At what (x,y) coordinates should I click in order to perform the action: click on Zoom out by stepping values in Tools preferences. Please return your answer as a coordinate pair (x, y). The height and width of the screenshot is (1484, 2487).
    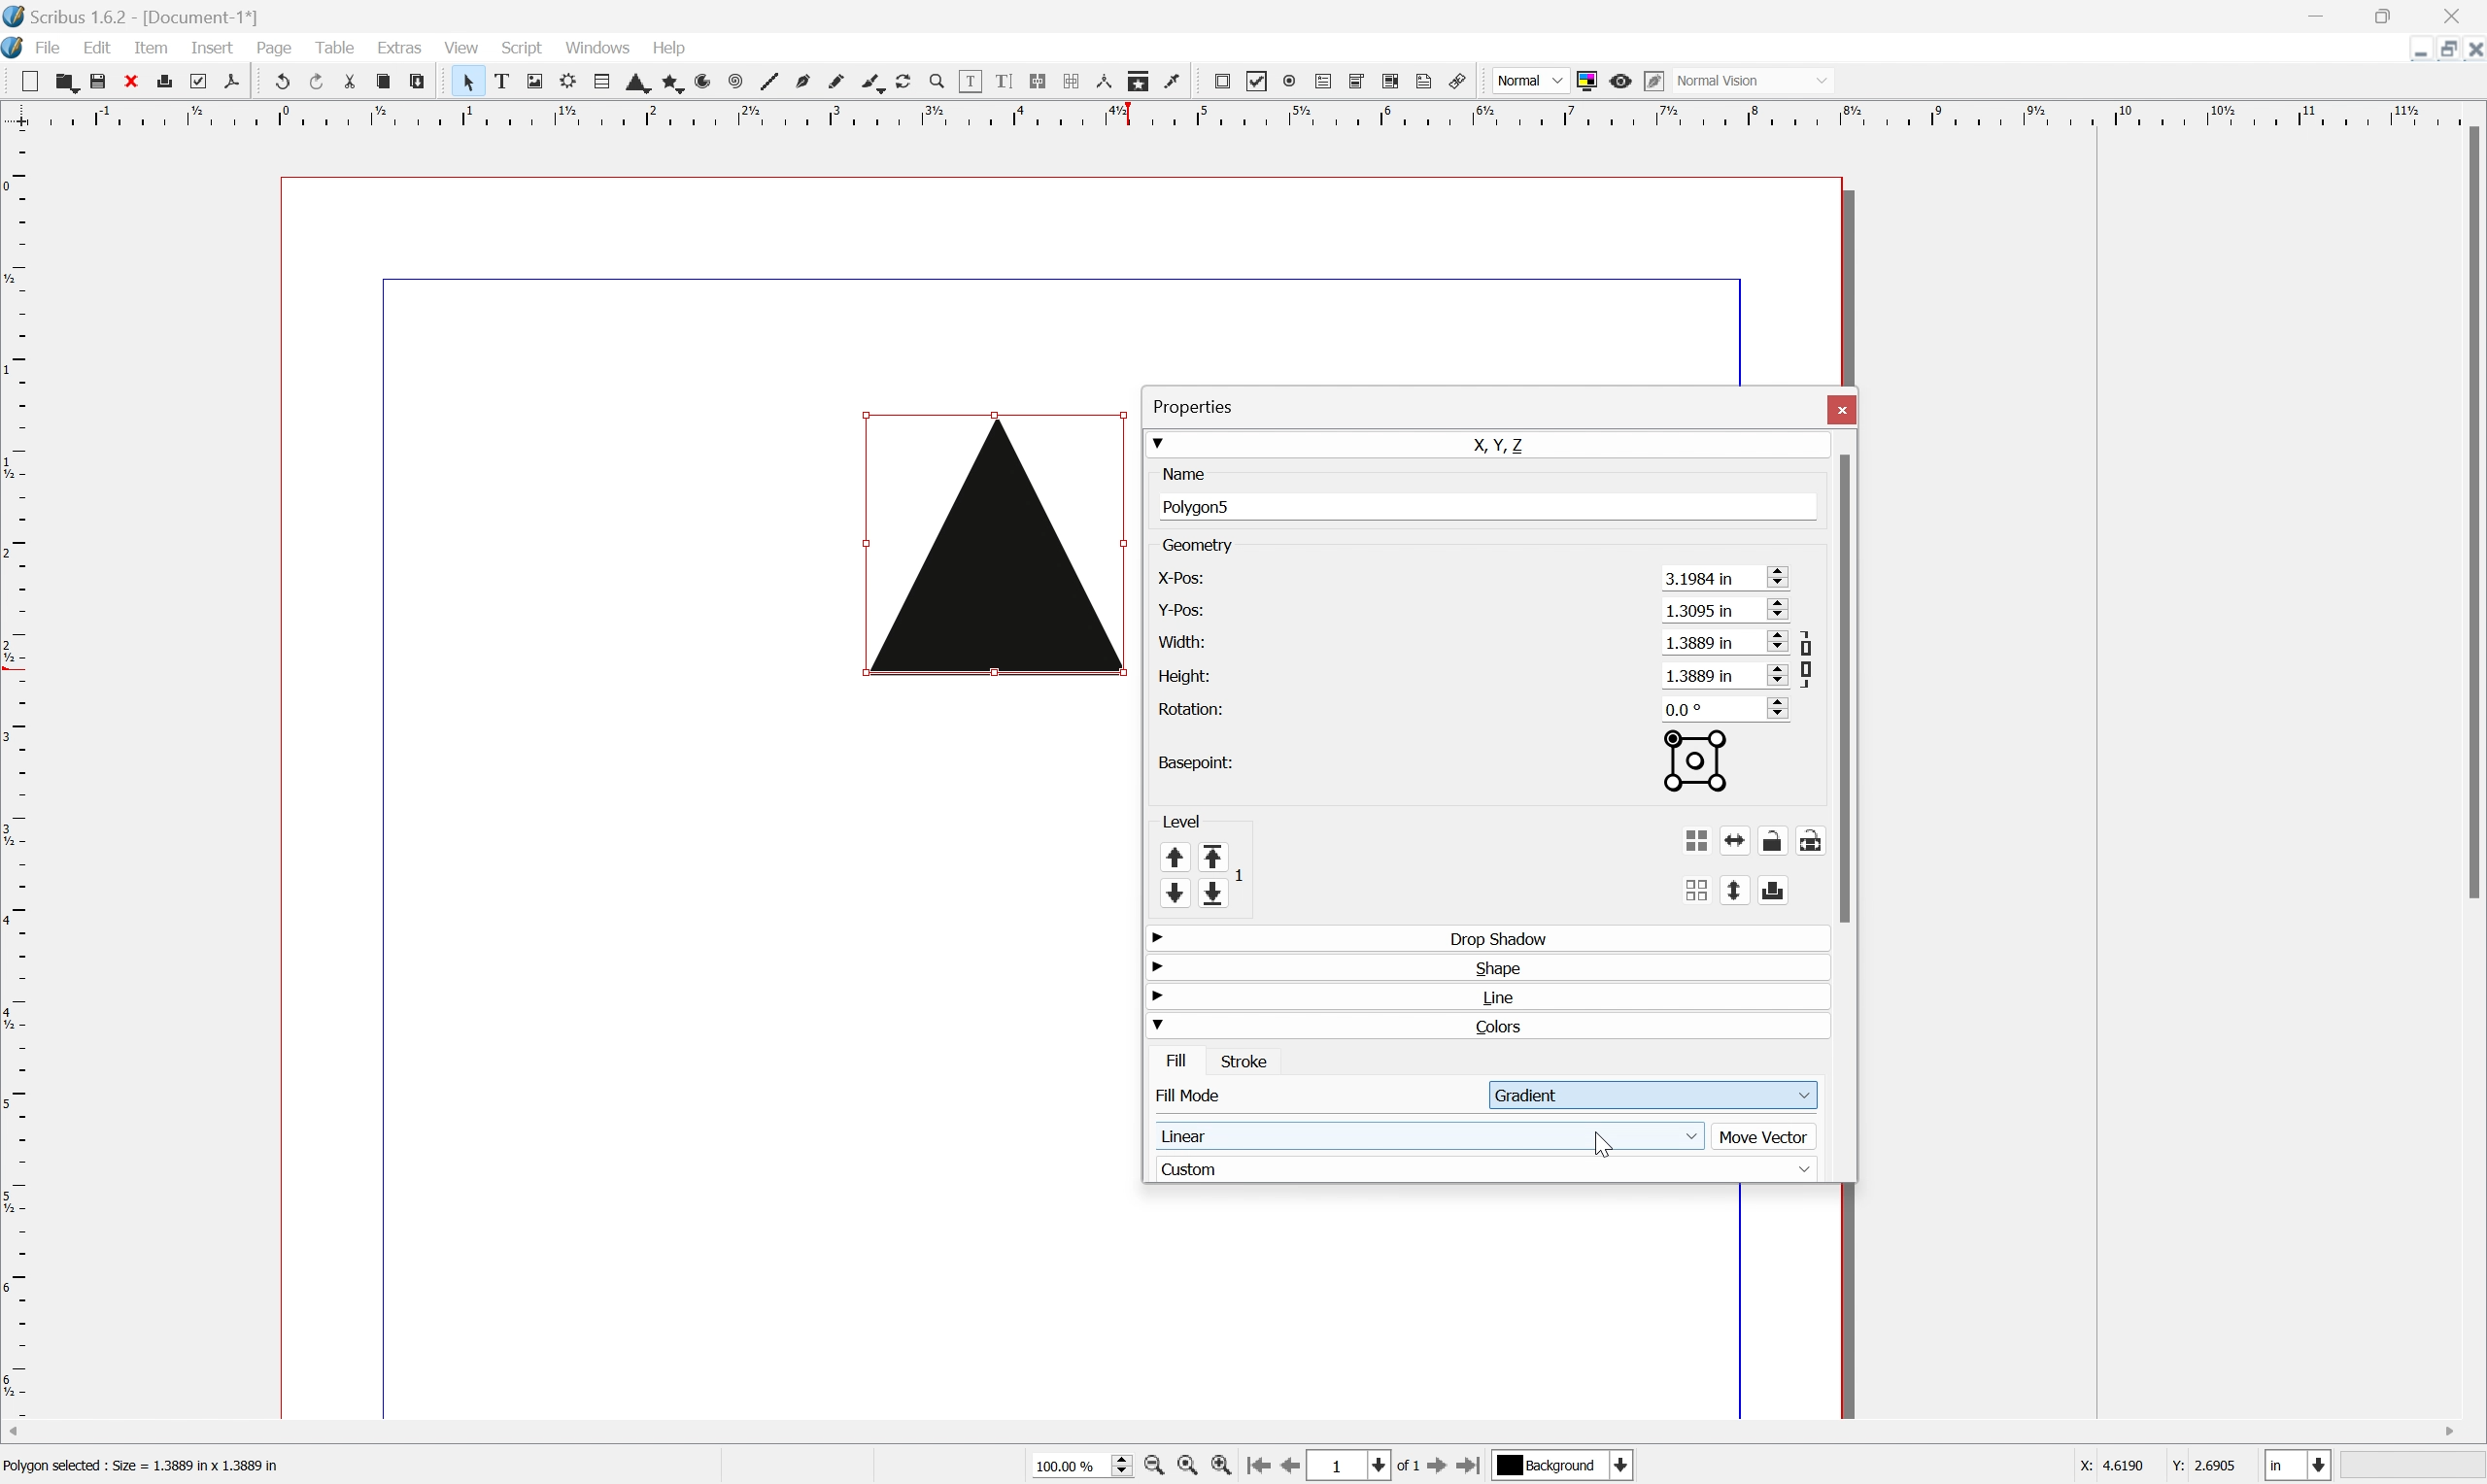
    Looking at the image, I should click on (1155, 1467).